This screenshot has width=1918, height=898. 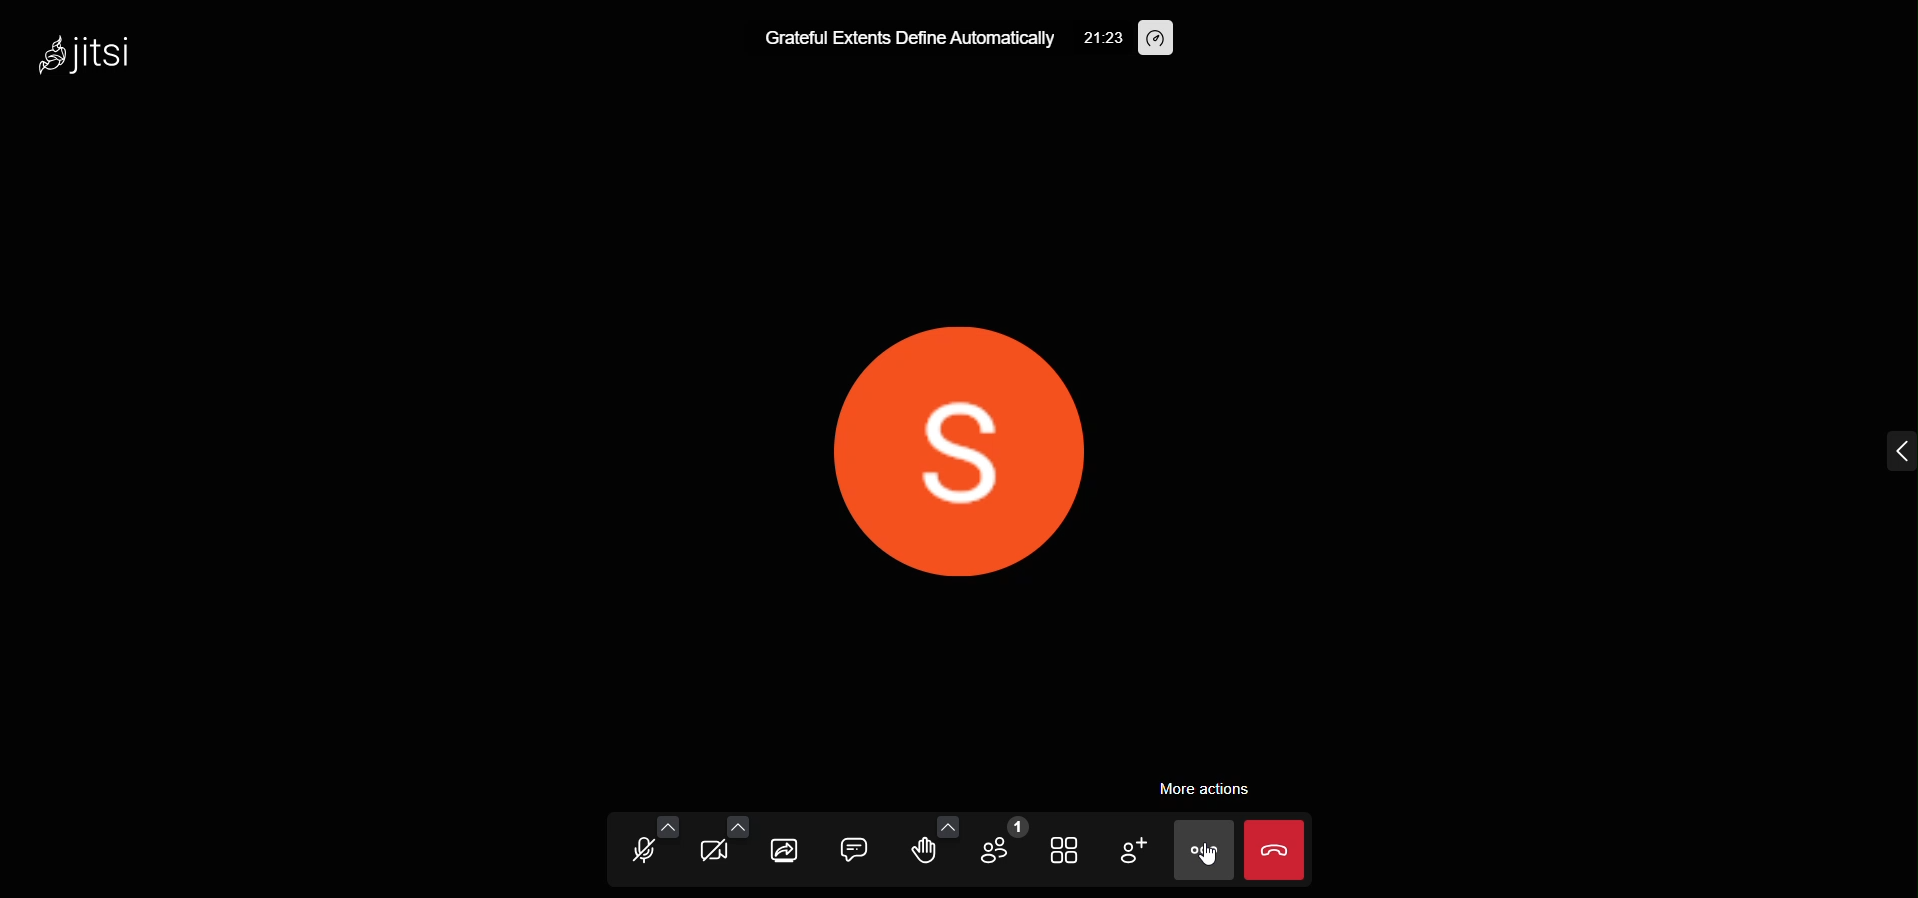 What do you see at coordinates (1003, 844) in the screenshot?
I see `participants` at bounding box center [1003, 844].